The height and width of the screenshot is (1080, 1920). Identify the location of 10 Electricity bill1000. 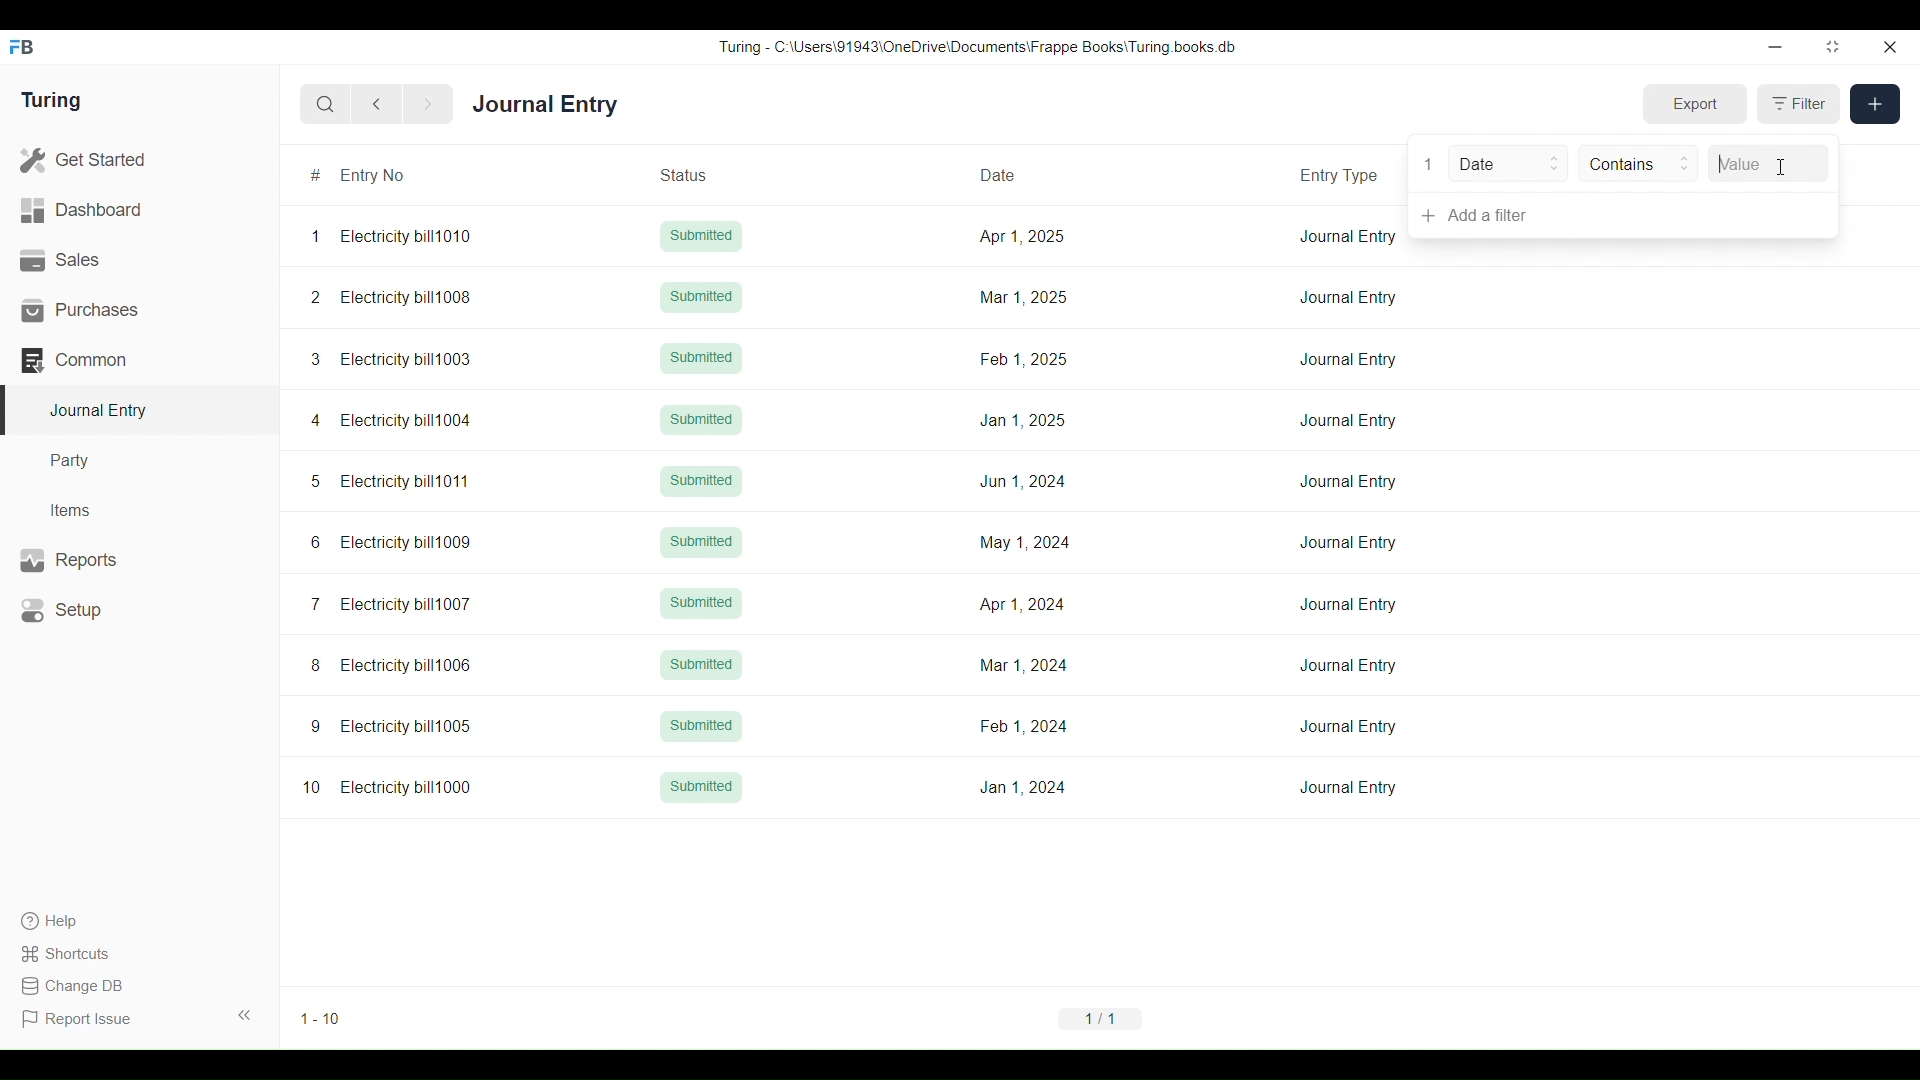
(388, 787).